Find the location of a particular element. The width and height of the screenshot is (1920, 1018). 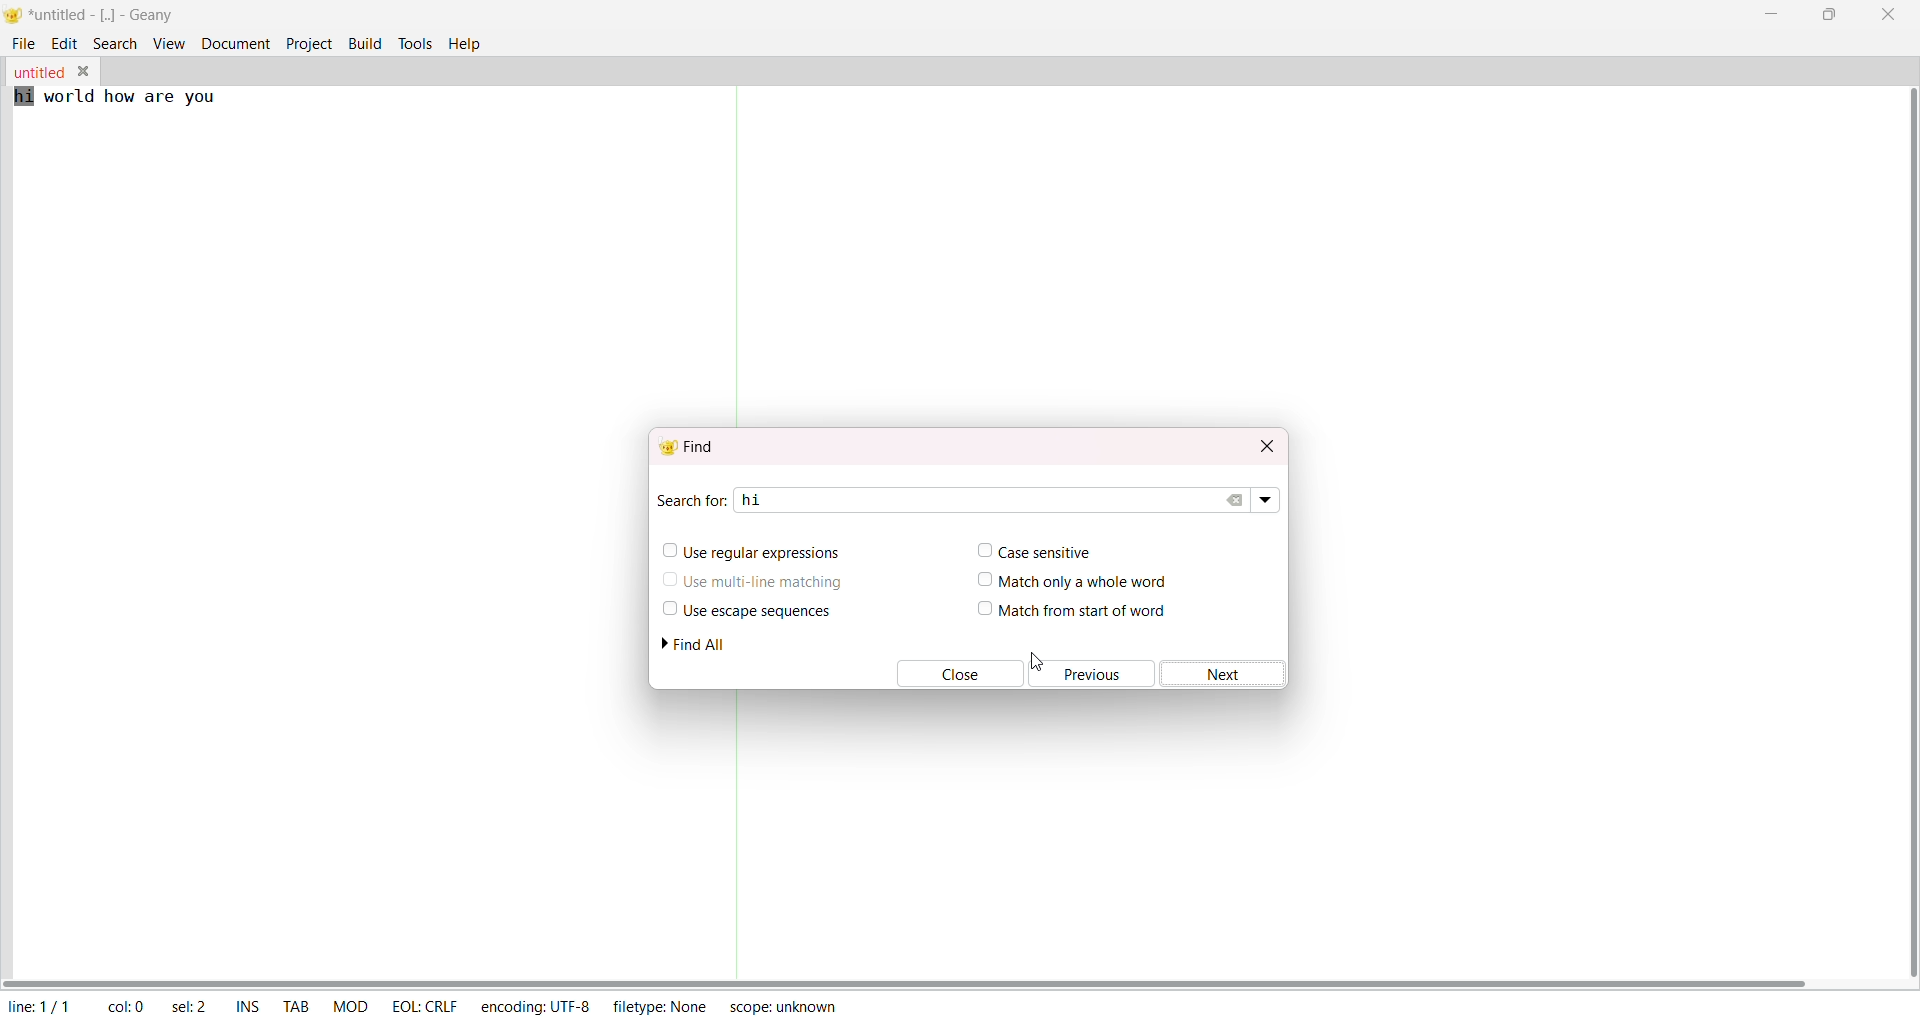

file is located at coordinates (22, 43).